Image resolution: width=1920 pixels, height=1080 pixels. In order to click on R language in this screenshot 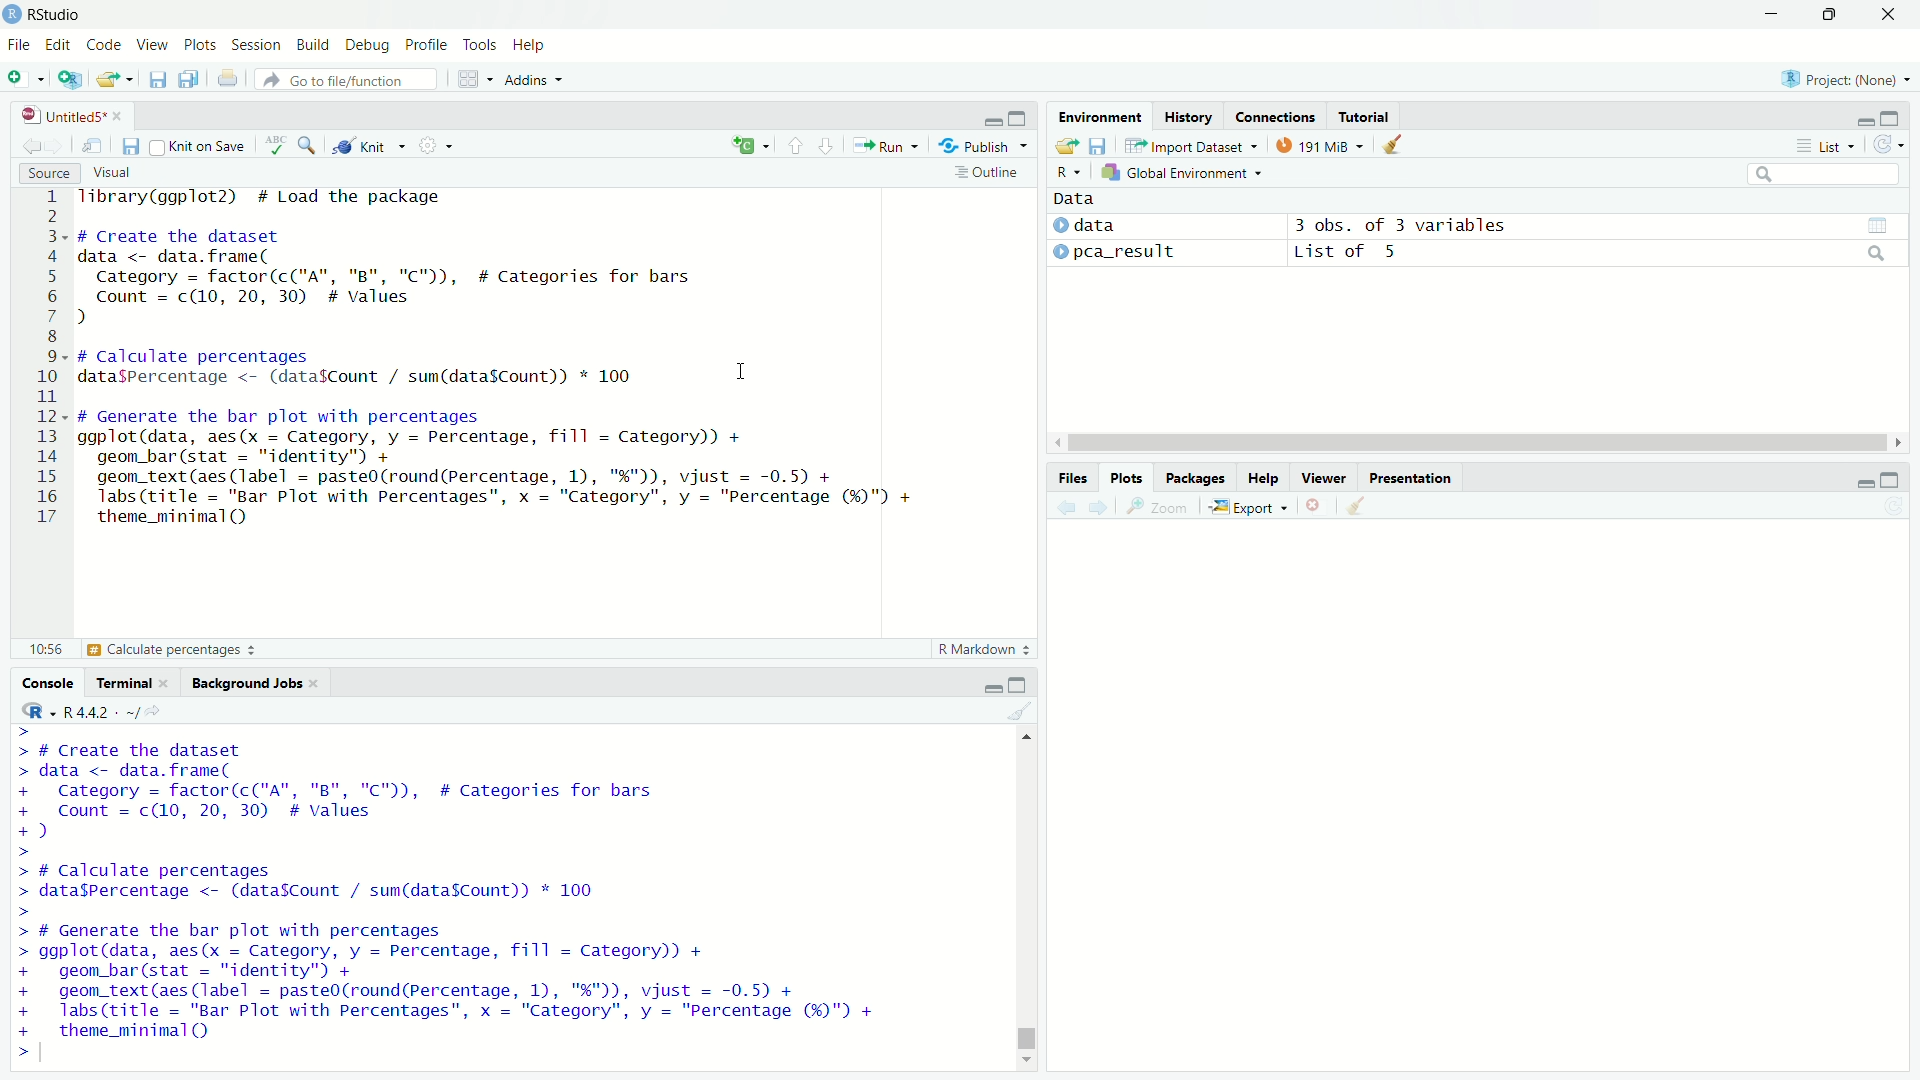, I will do `click(1068, 172)`.